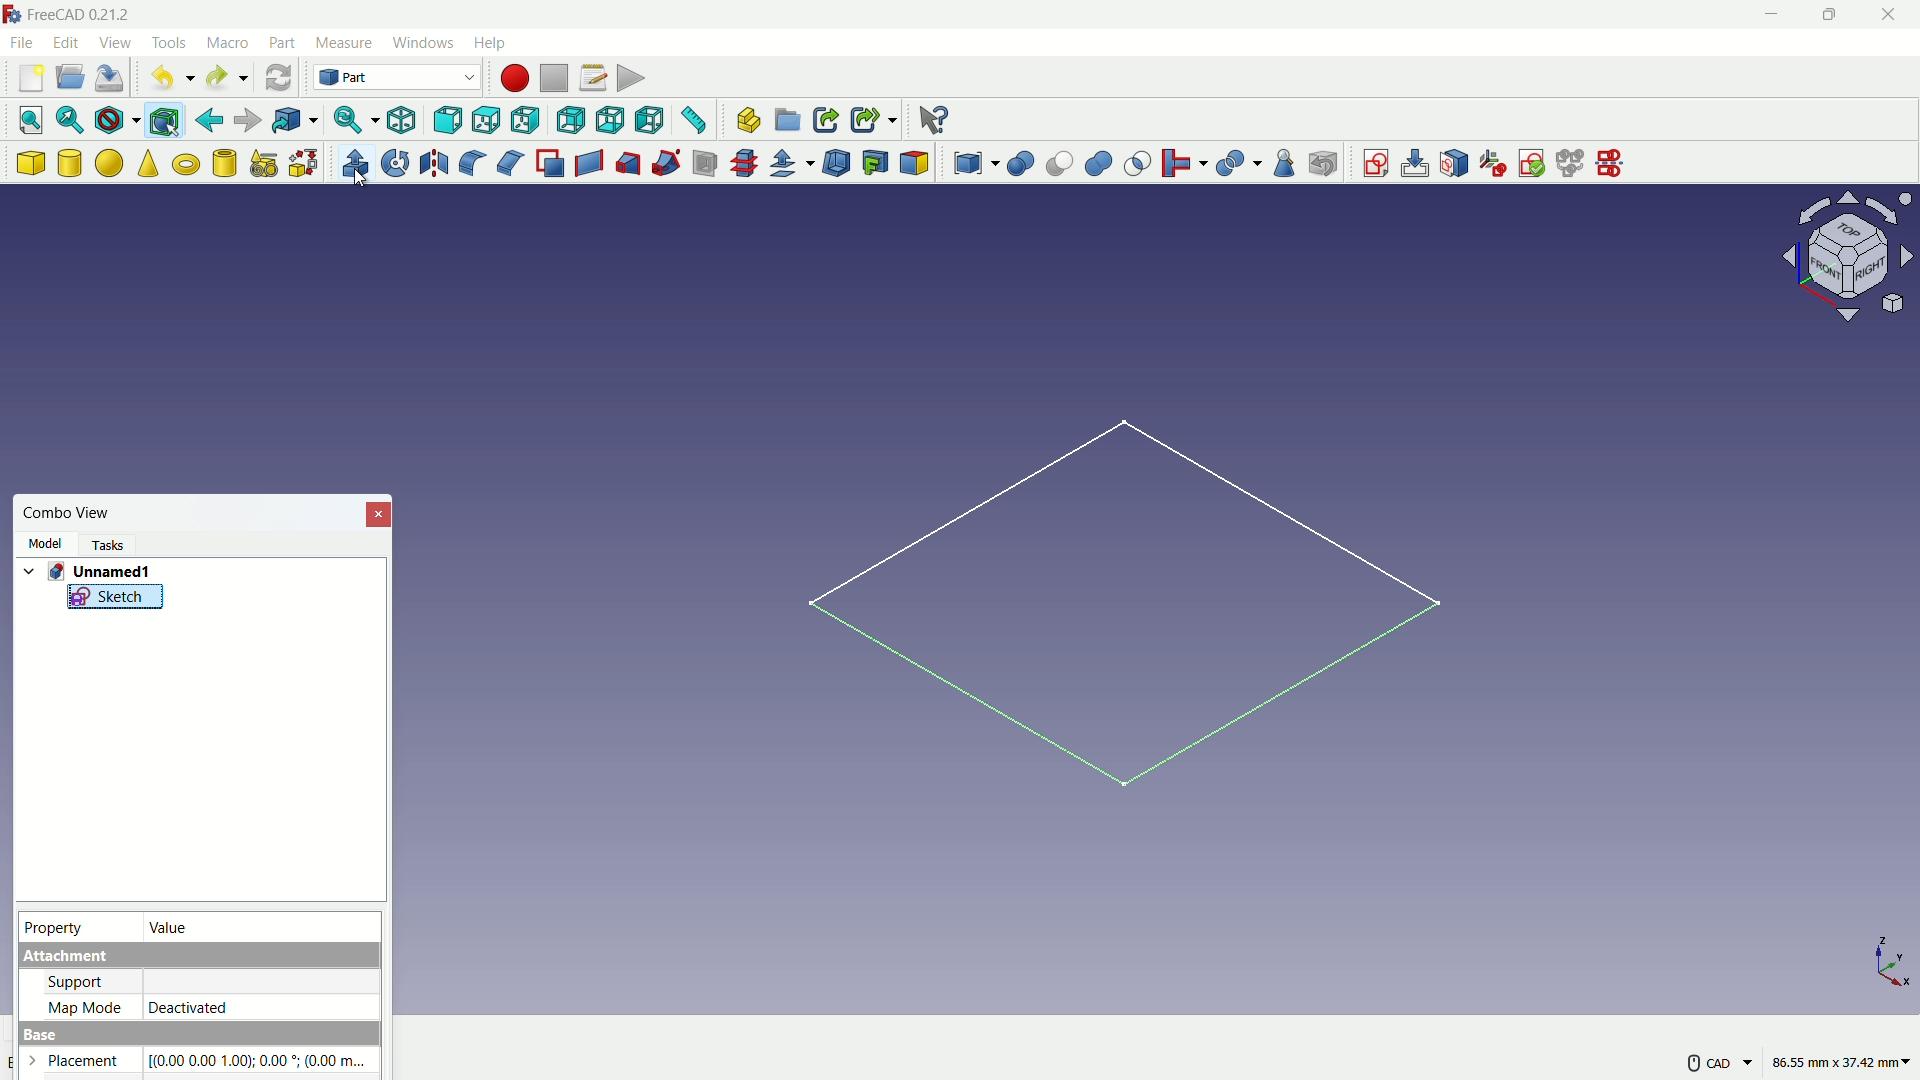 This screenshot has height=1080, width=1920. I want to click on cursor, so click(359, 179).